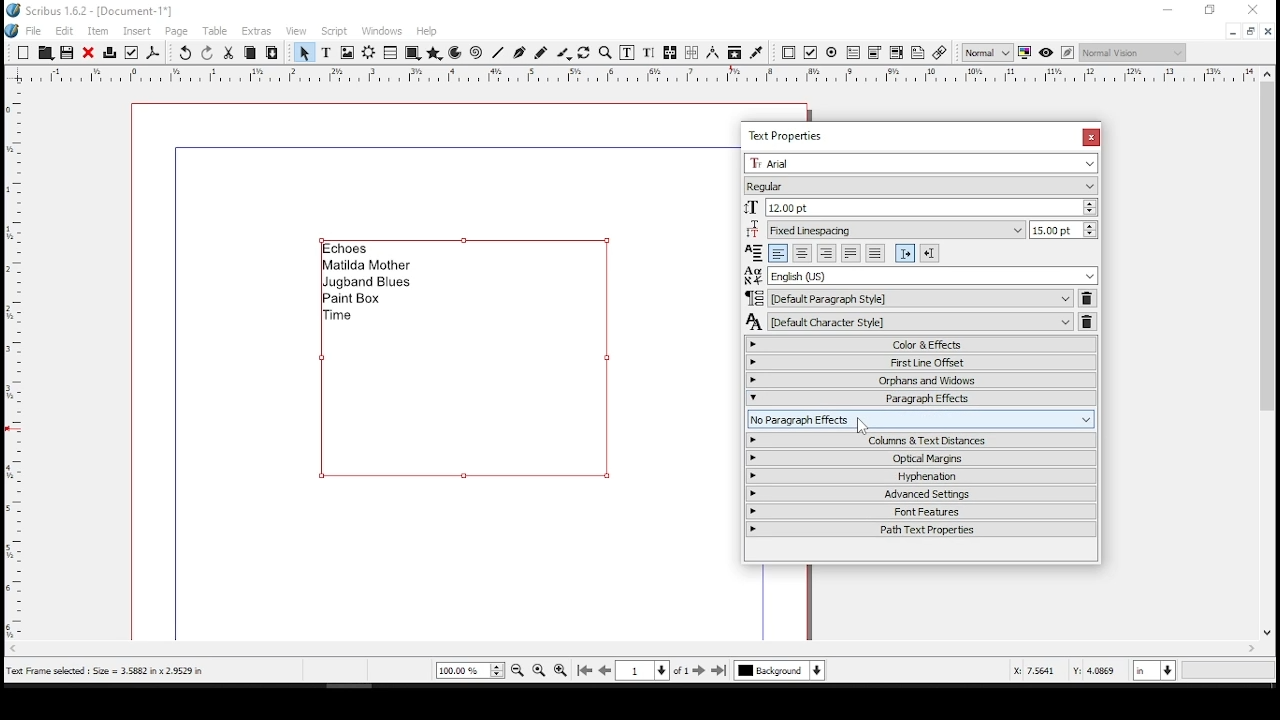  Describe the element at coordinates (883, 229) in the screenshot. I see `line spacing mode` at that location.